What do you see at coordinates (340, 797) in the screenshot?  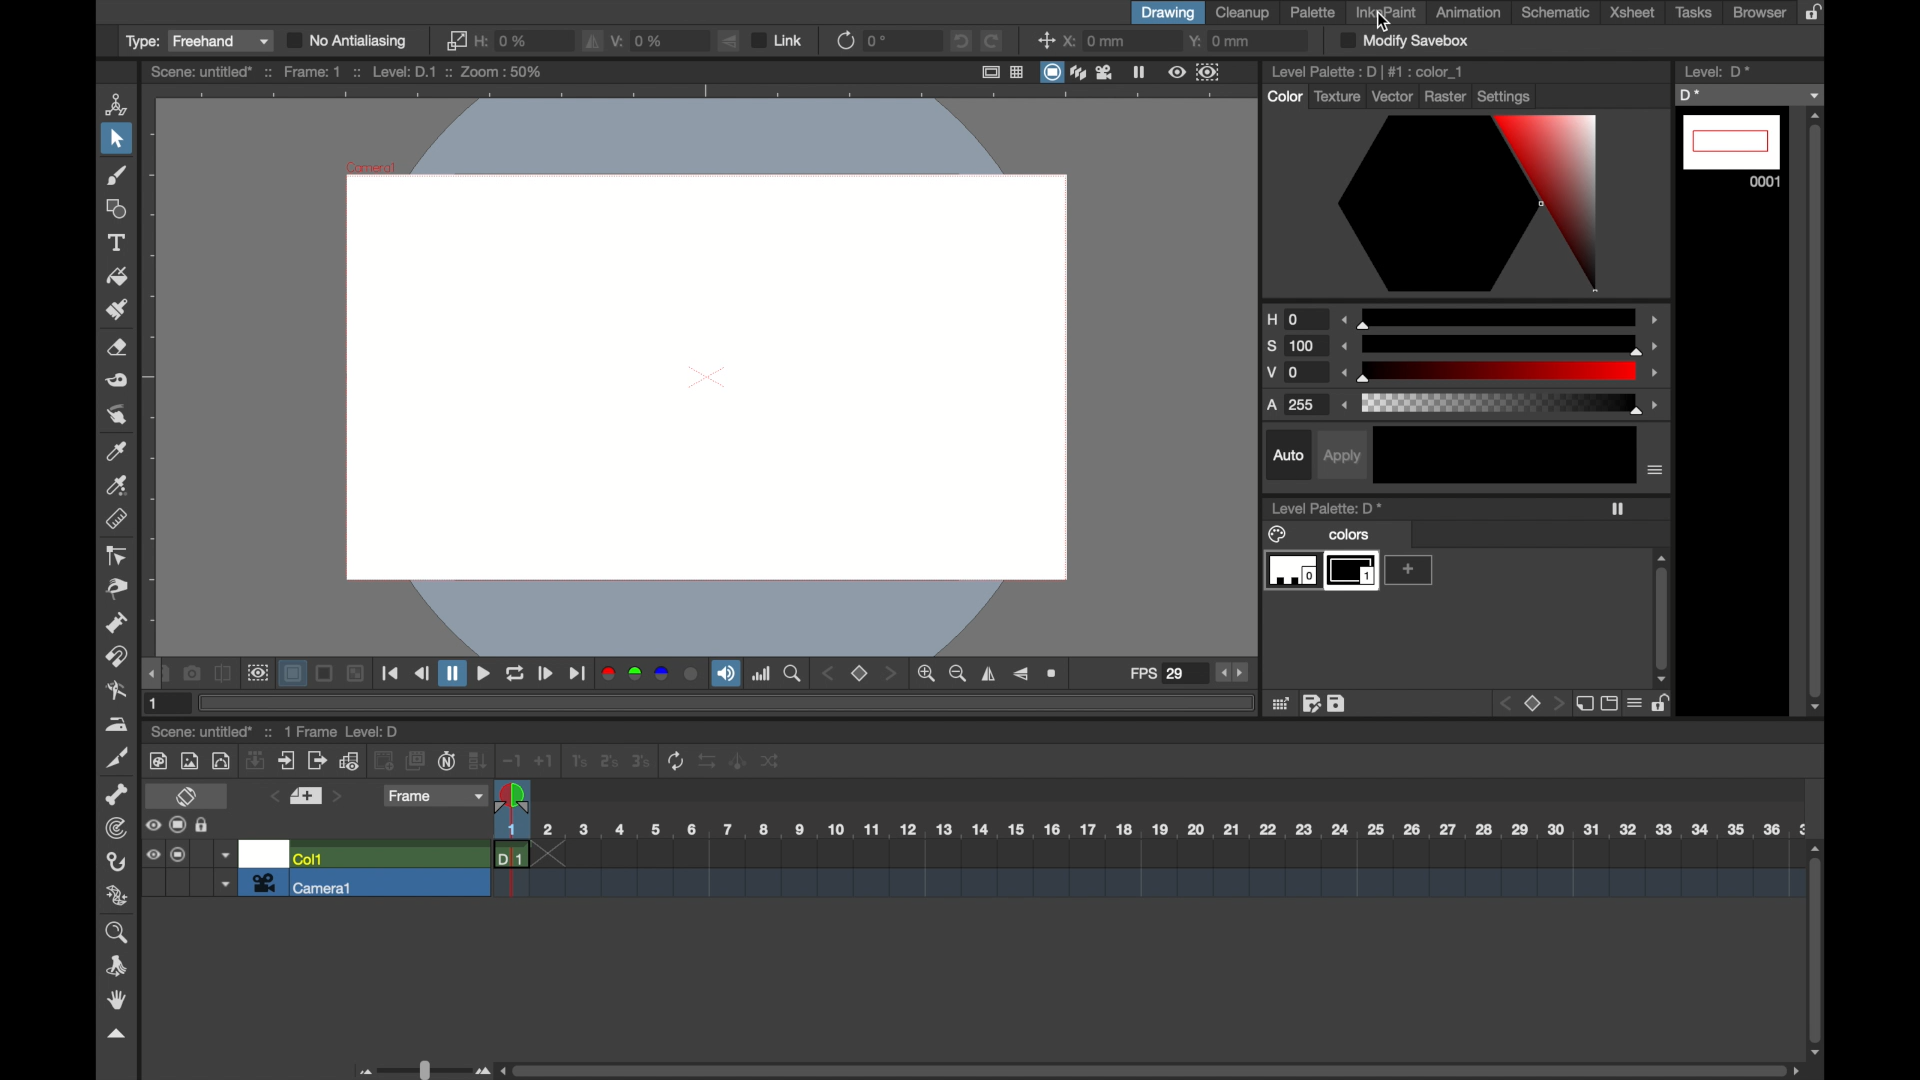 I see `next set` at bounding box center [340, 797].